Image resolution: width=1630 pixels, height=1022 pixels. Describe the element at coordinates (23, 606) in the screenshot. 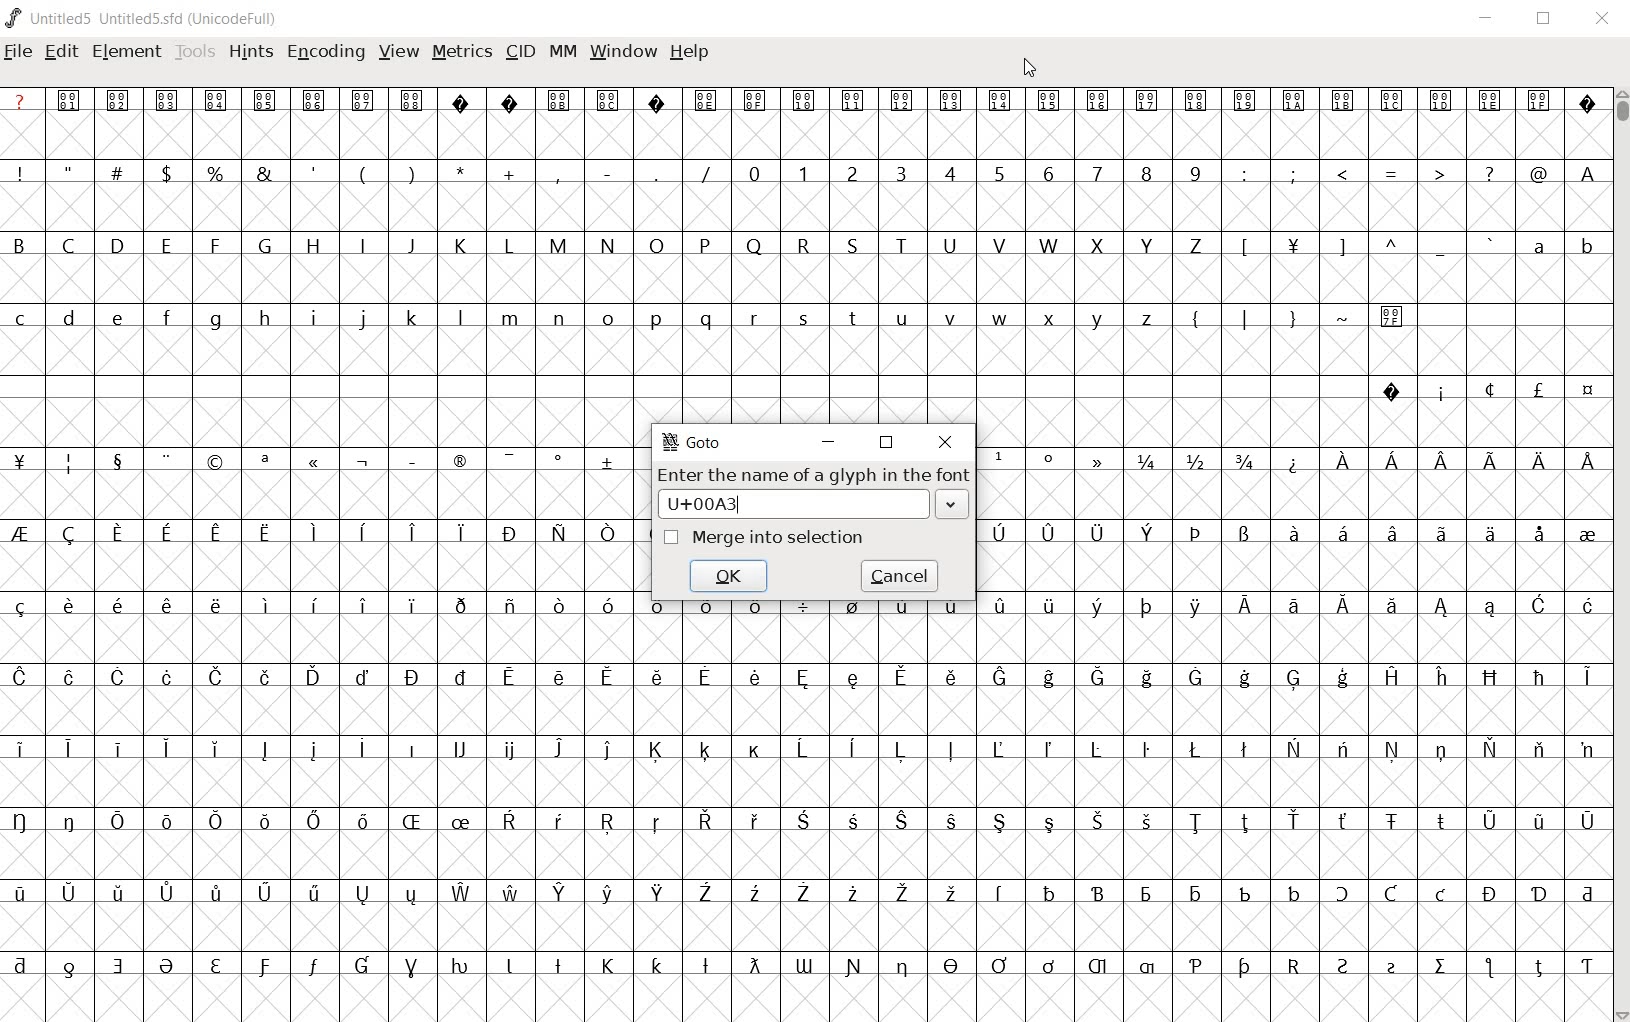

I see `Symbol` at that location.